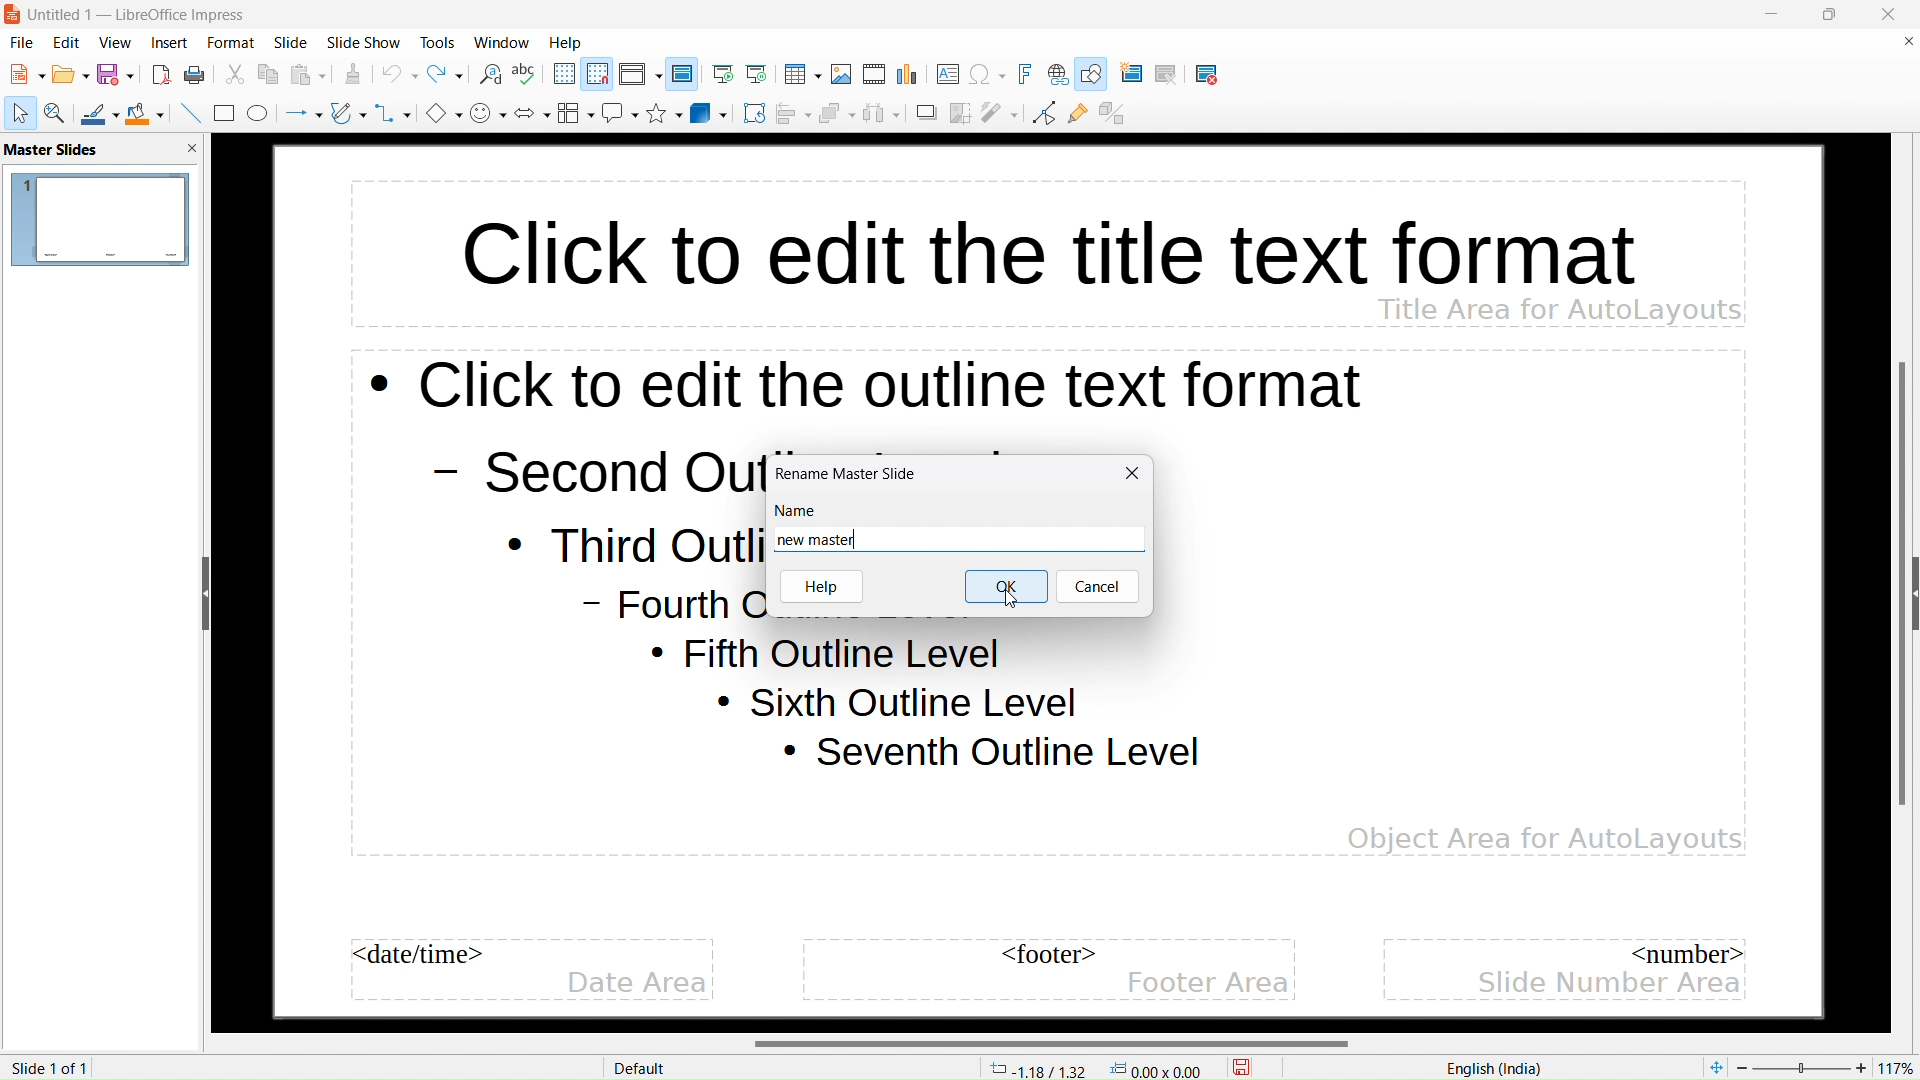 The width and height of the screenshot is (1920, 1080). Describe the element at coordinates (137, 15) in the screenshot. I see `Unitled 1 -- LibreOffice Impress` at that location.